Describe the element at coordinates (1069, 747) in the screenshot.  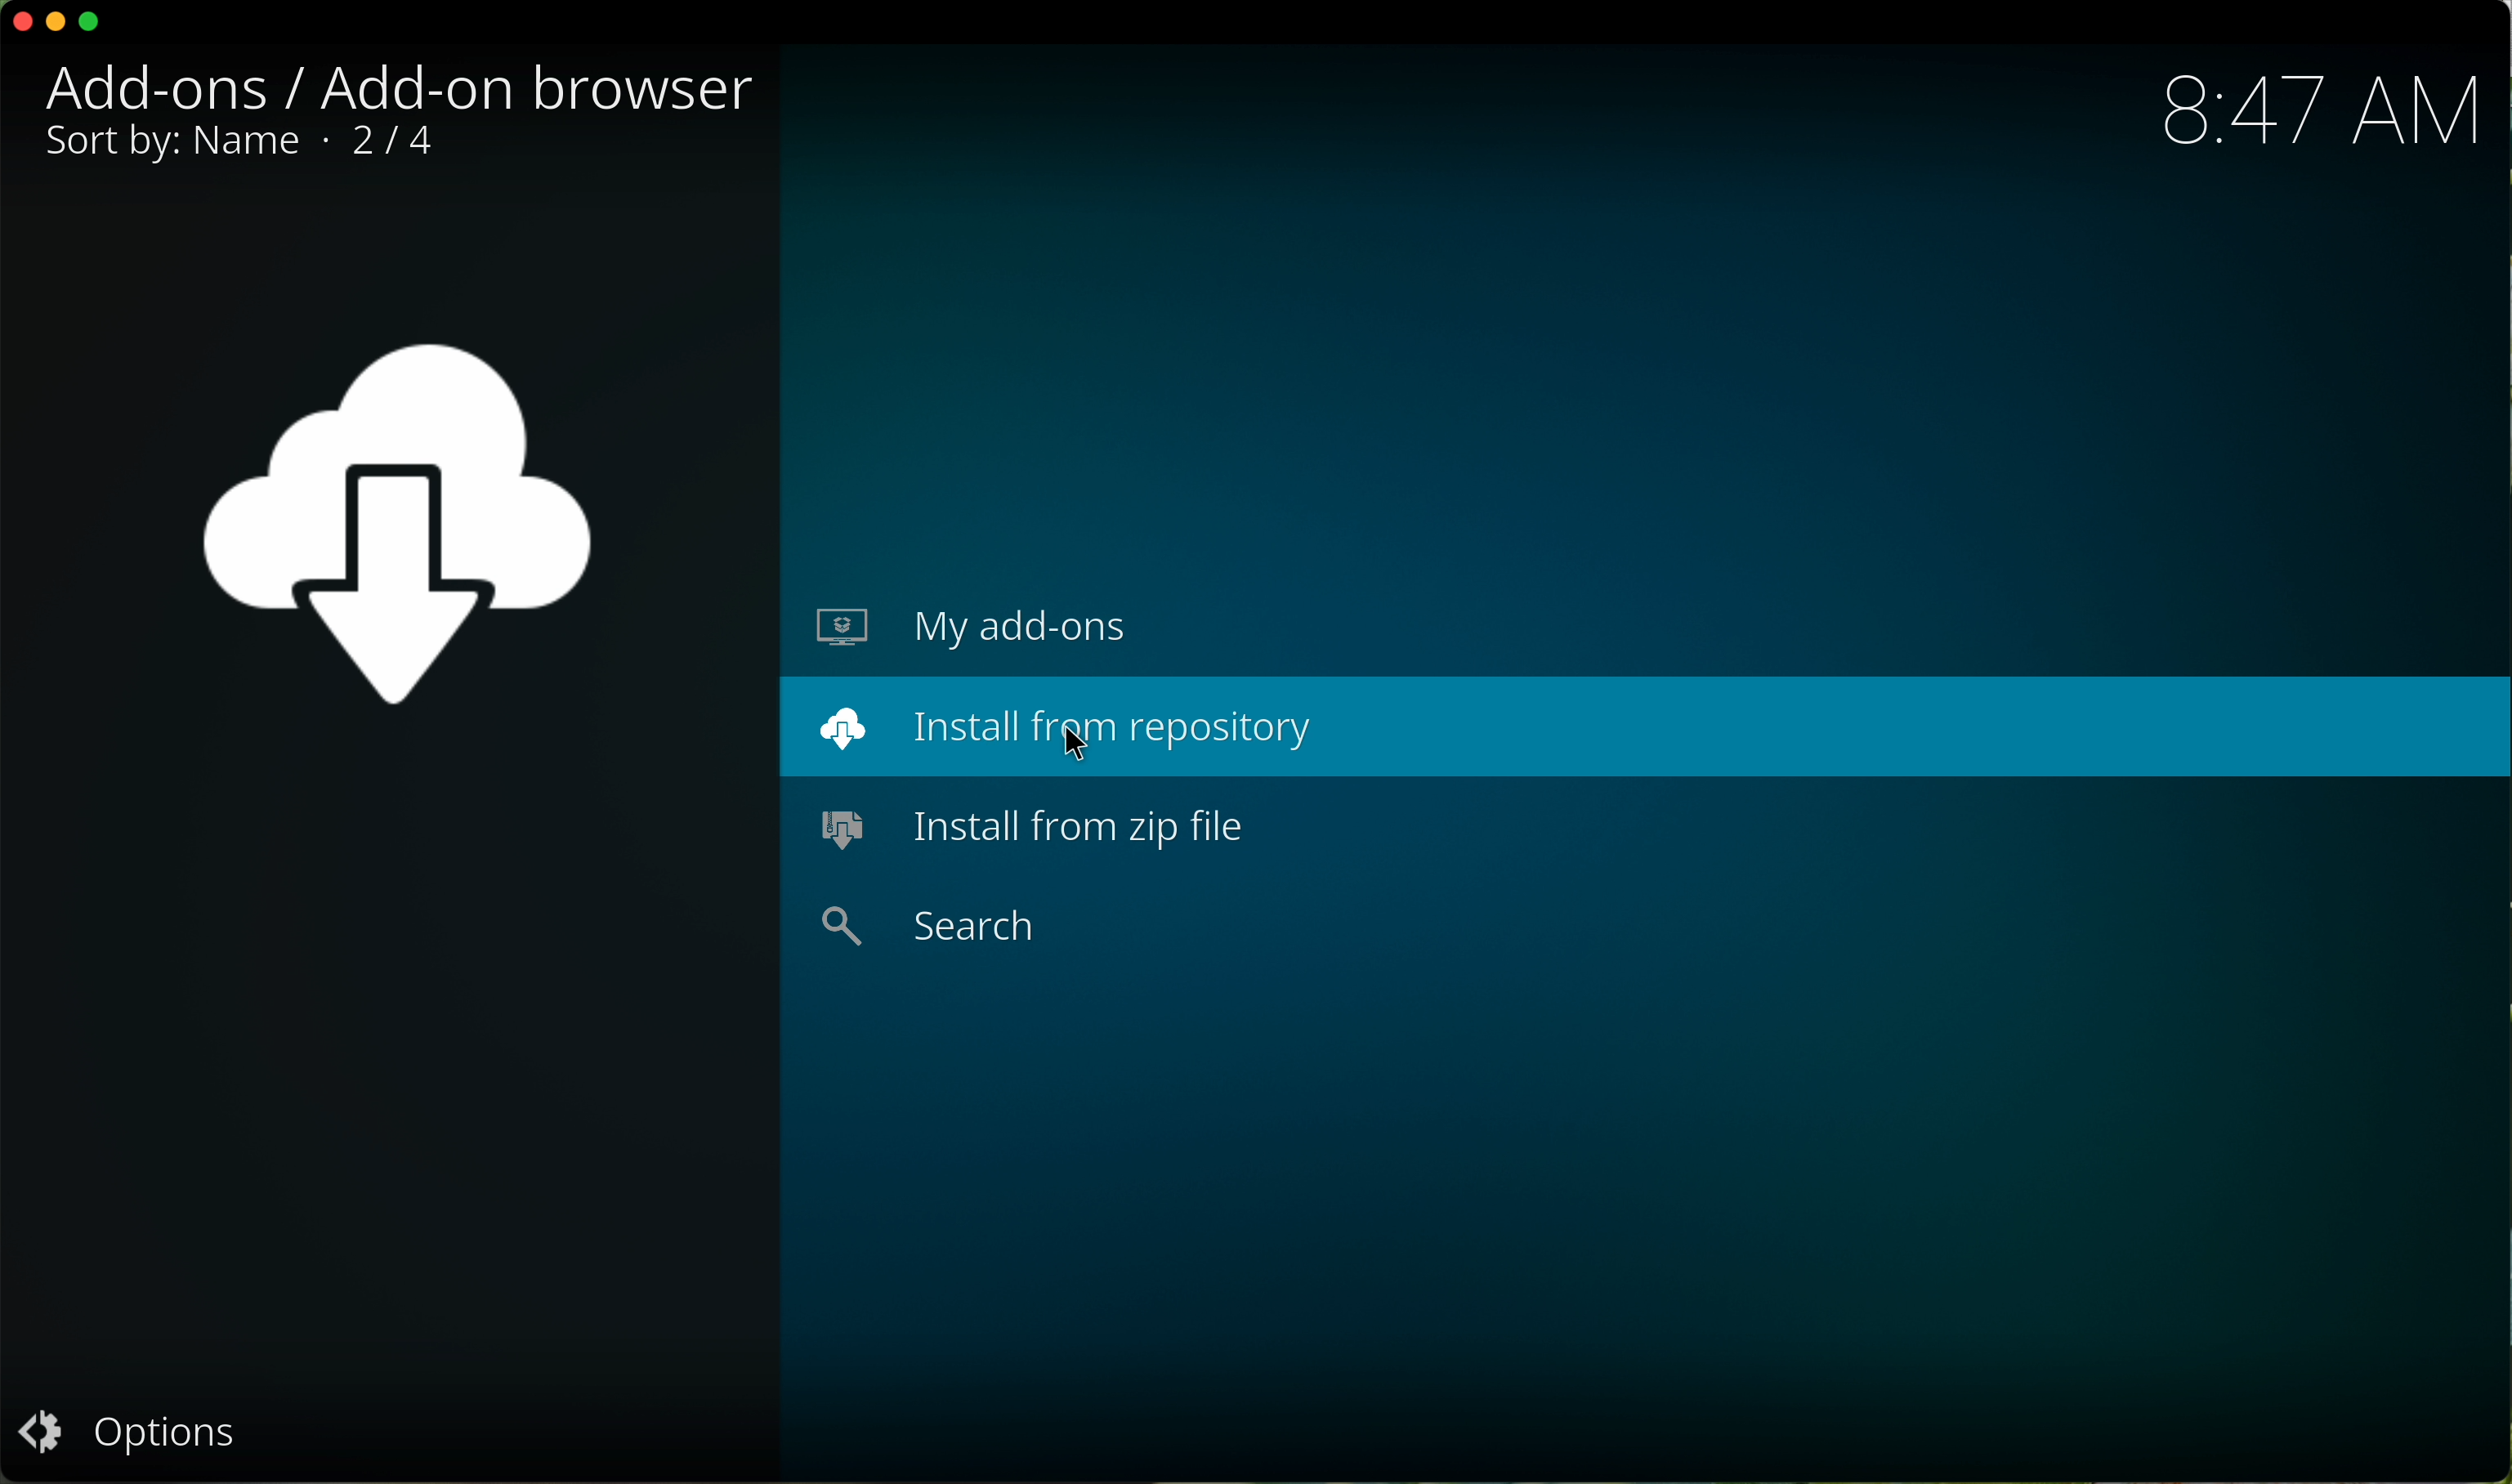
I see `cursor` at that location.